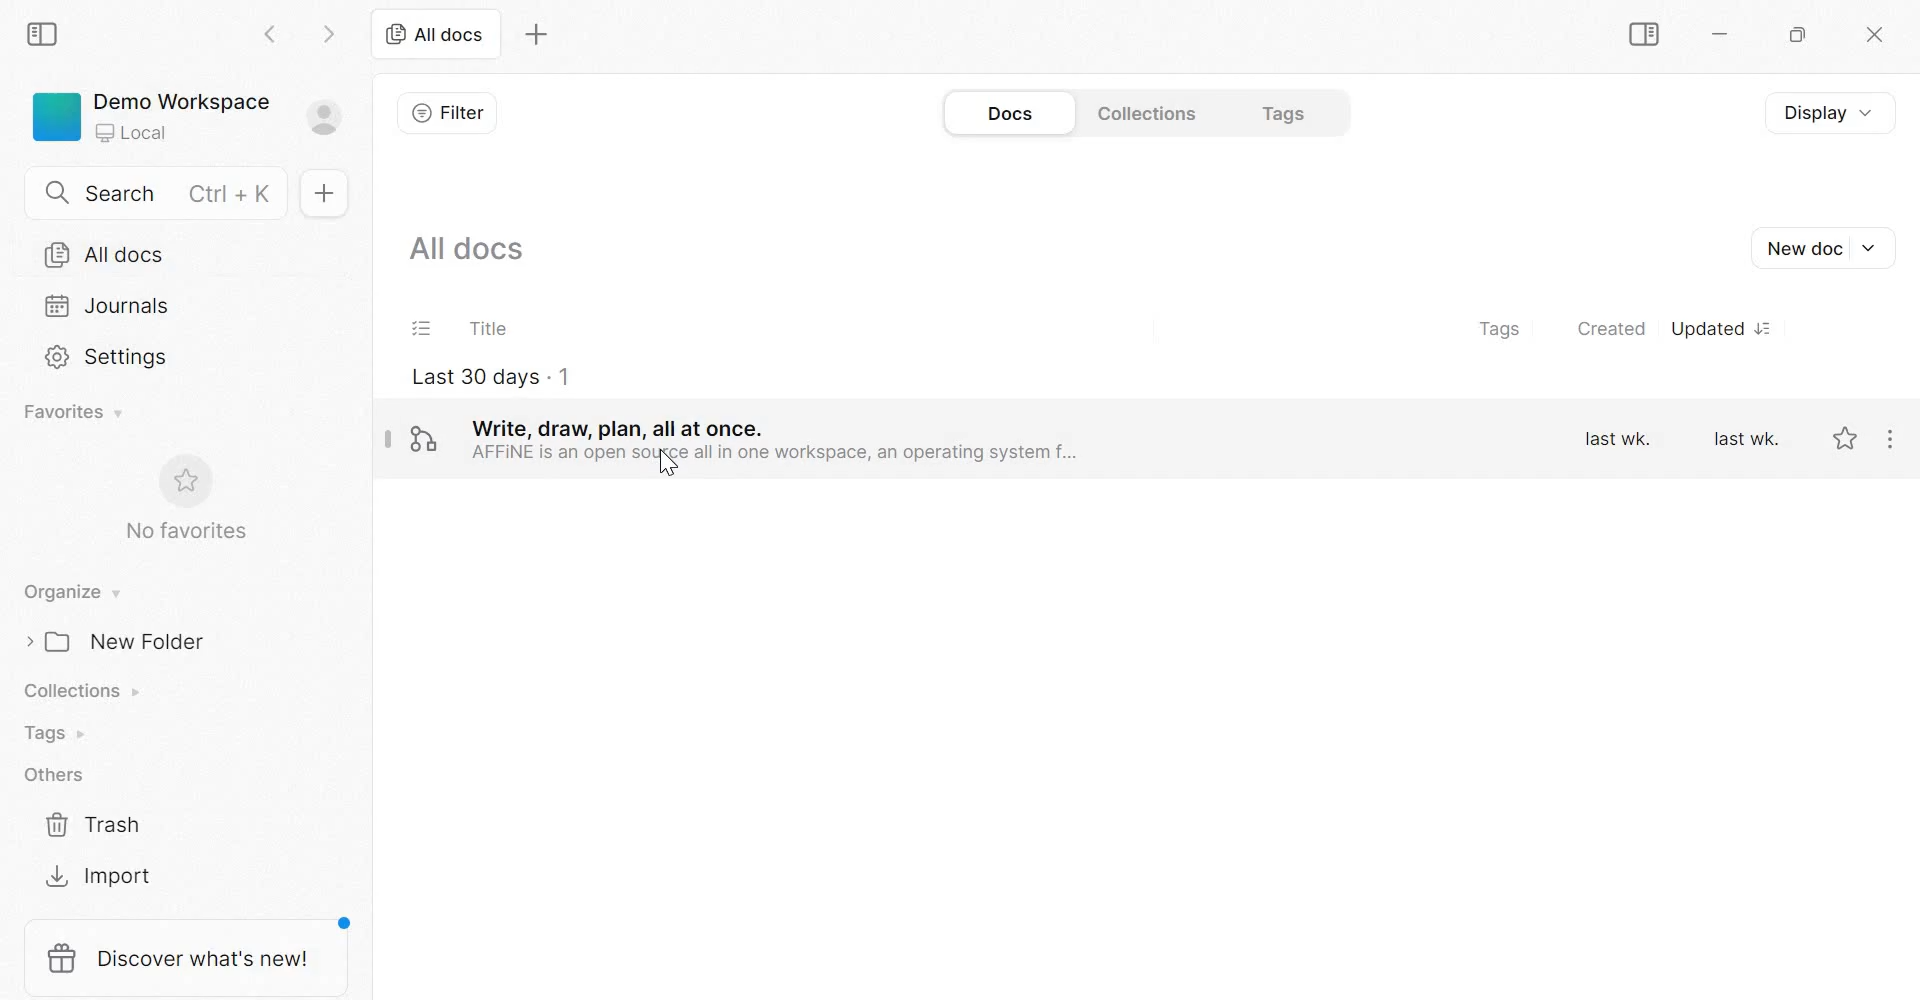 The image size is (1920, 1000). I want to click on Organise, so click(68, 592).